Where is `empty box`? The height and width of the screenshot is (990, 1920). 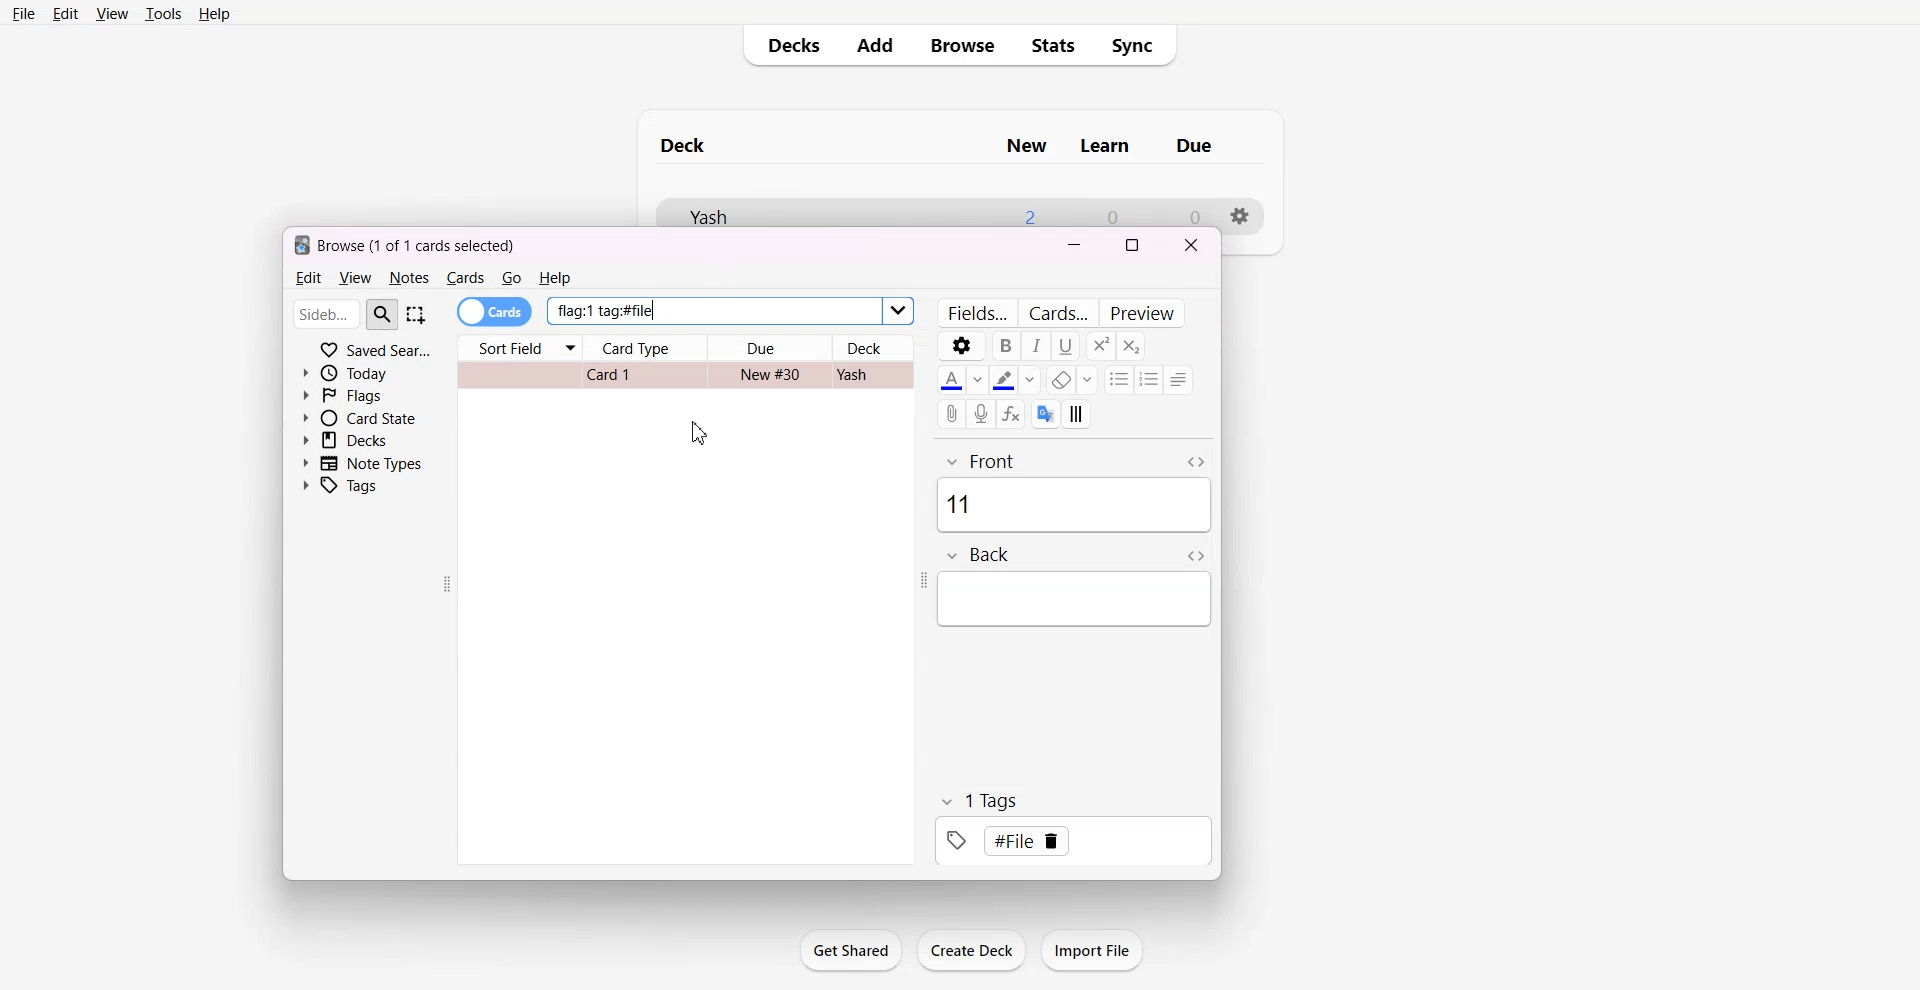 empty box is located at coordinates (1082, 605).